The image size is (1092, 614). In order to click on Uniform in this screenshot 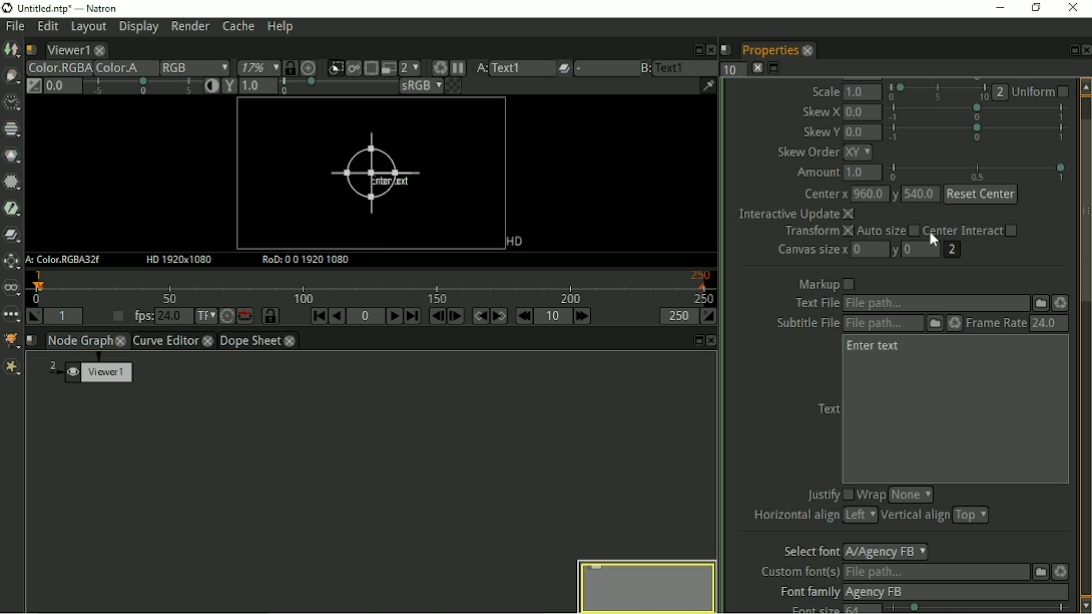, I will do `click(1043, 91)`.